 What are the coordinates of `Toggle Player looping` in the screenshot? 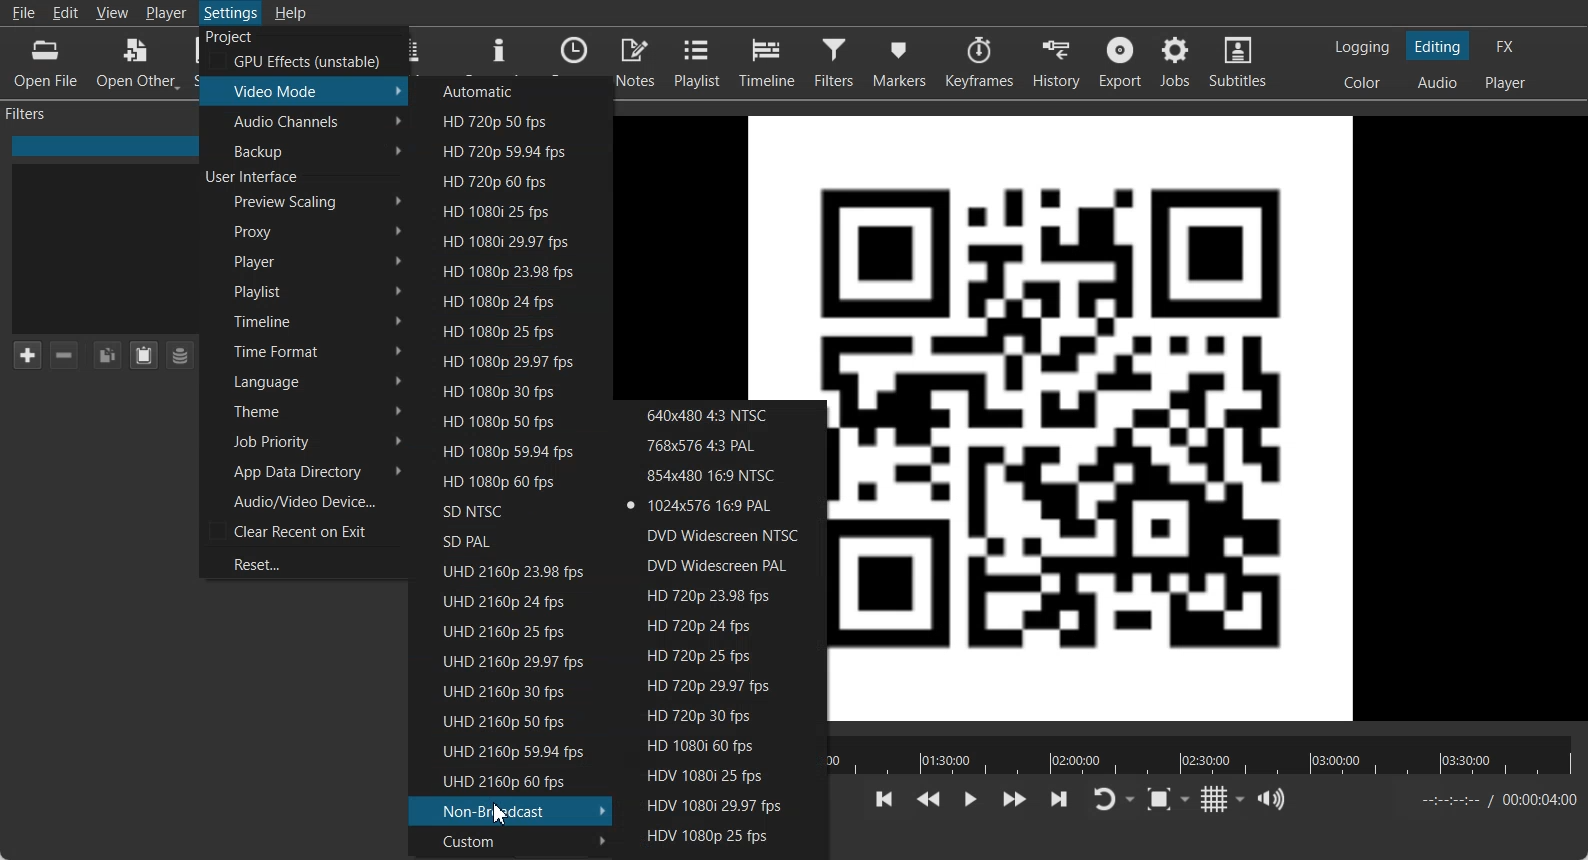 It's located at (1113, 800).